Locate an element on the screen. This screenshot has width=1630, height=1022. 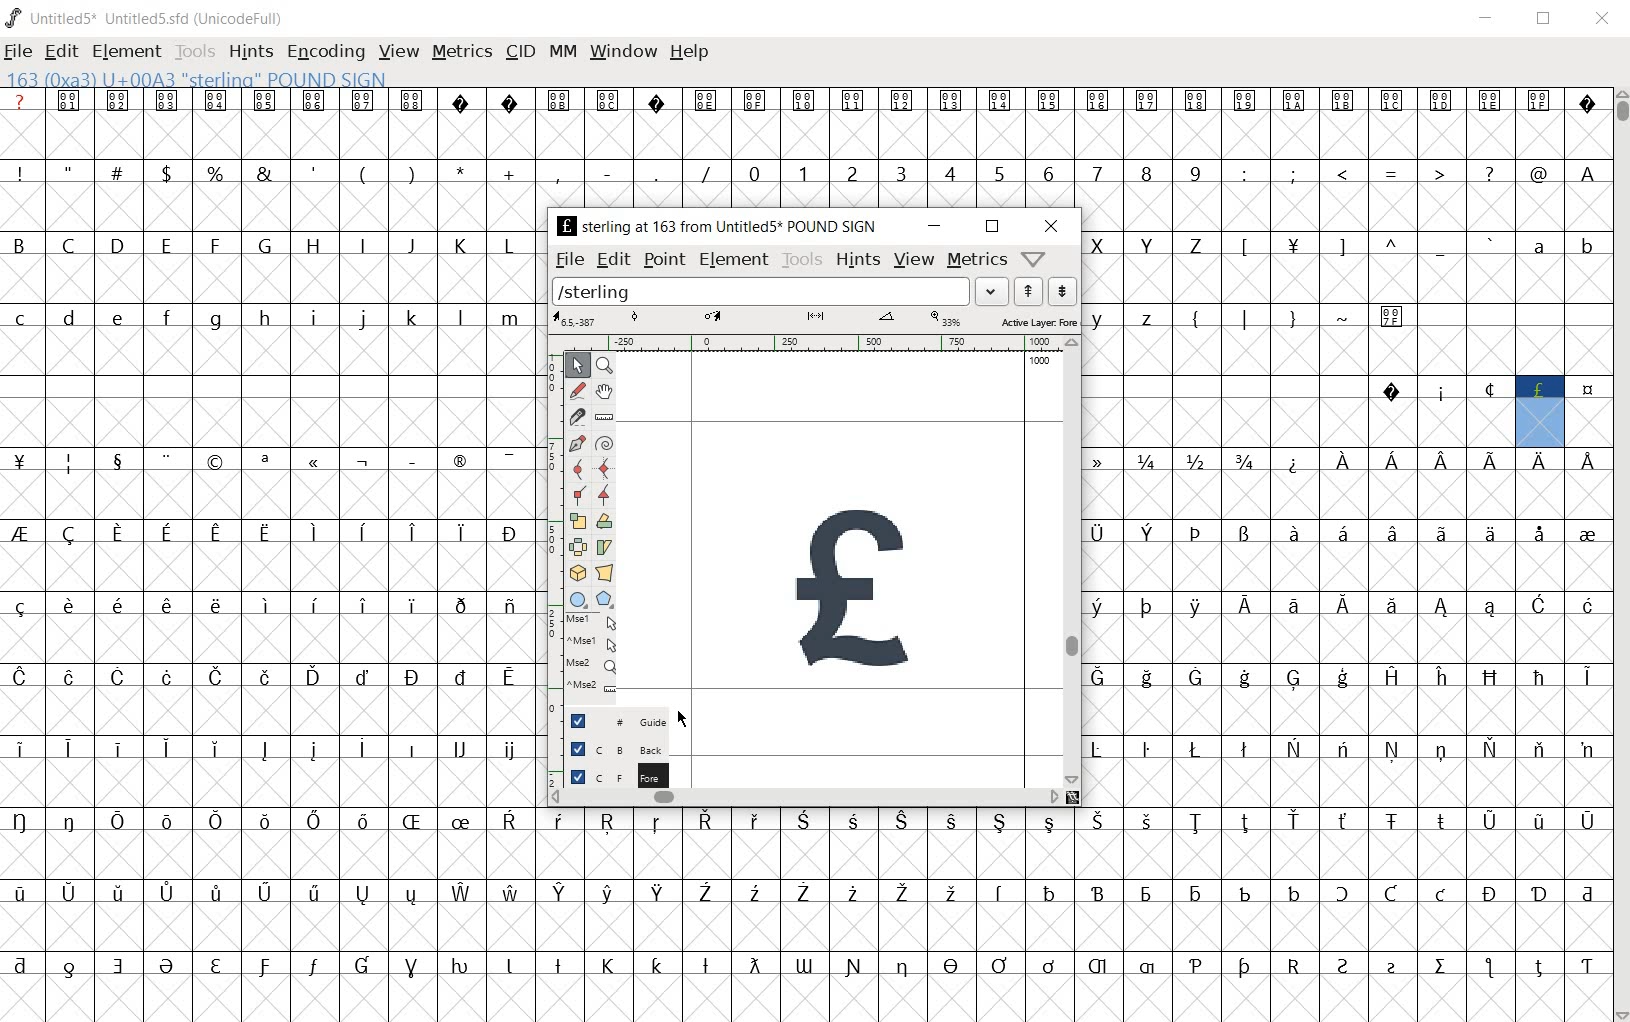
L is located at coordinates (509, 245).